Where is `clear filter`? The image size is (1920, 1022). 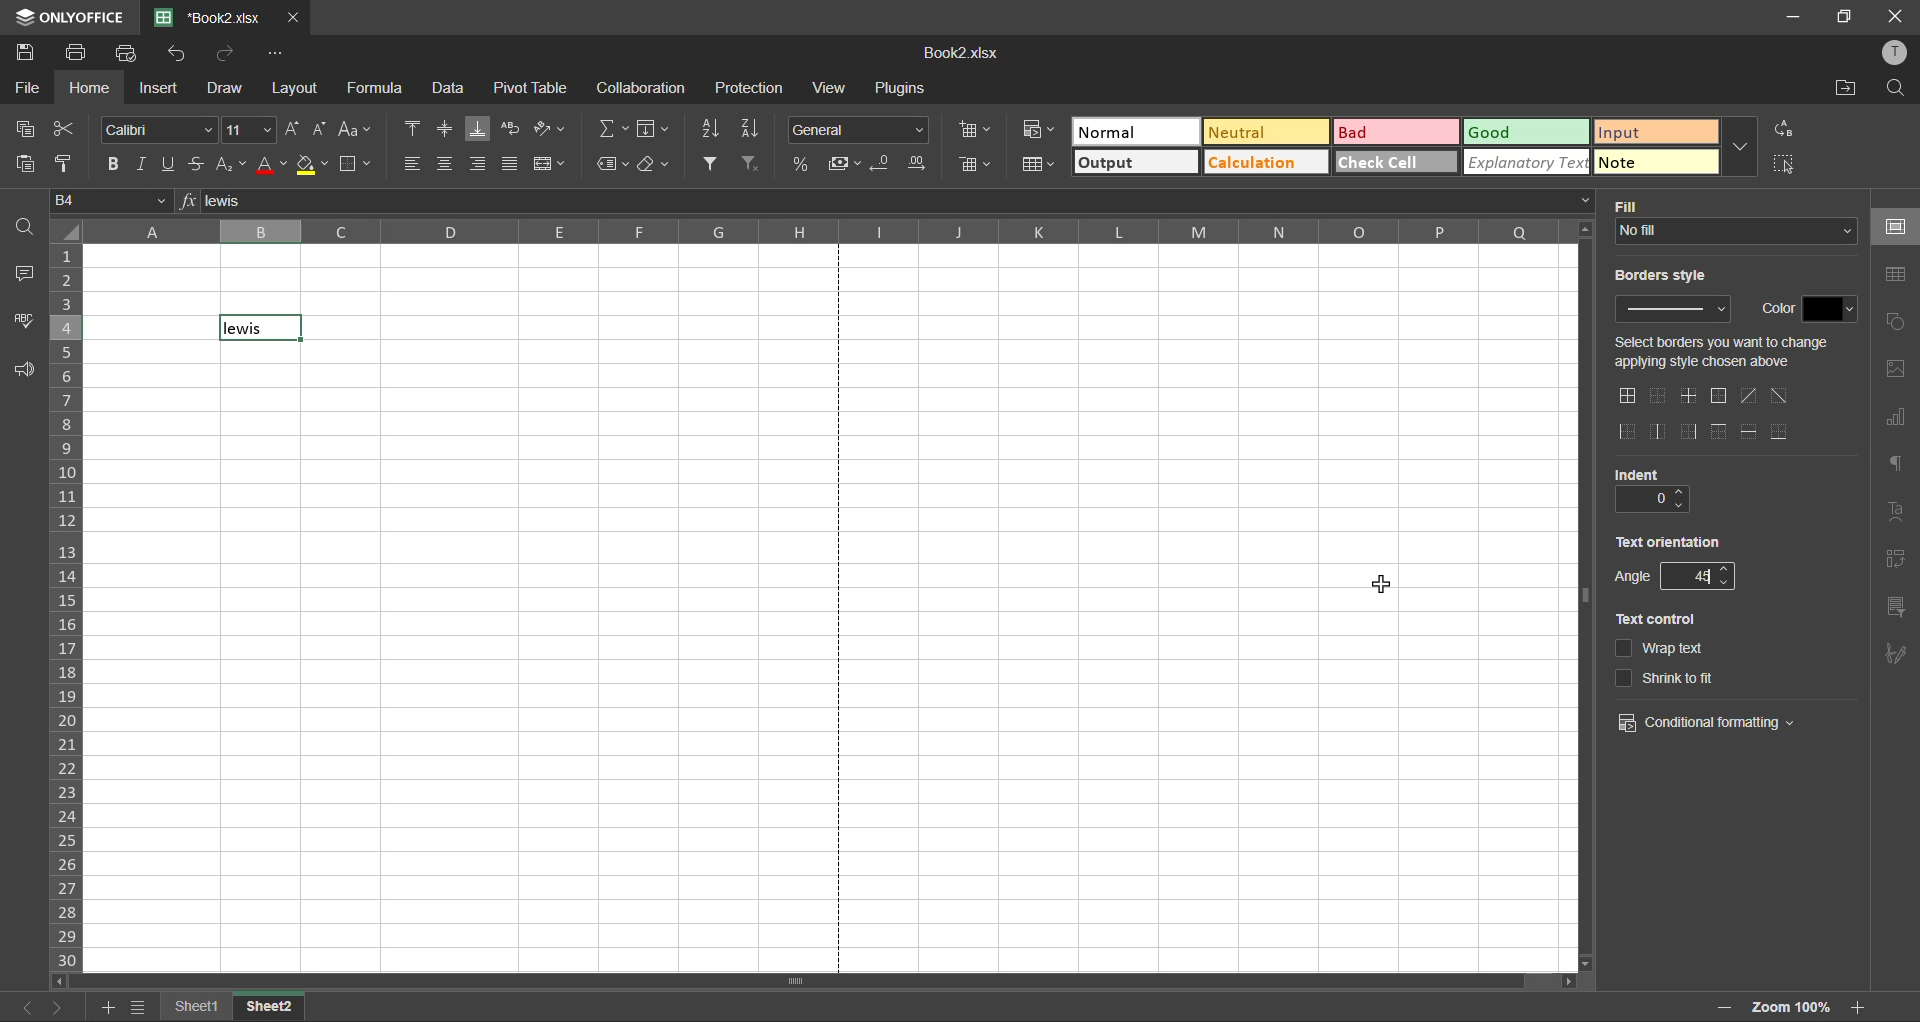 clear filter is located at coordinates (750, 164).